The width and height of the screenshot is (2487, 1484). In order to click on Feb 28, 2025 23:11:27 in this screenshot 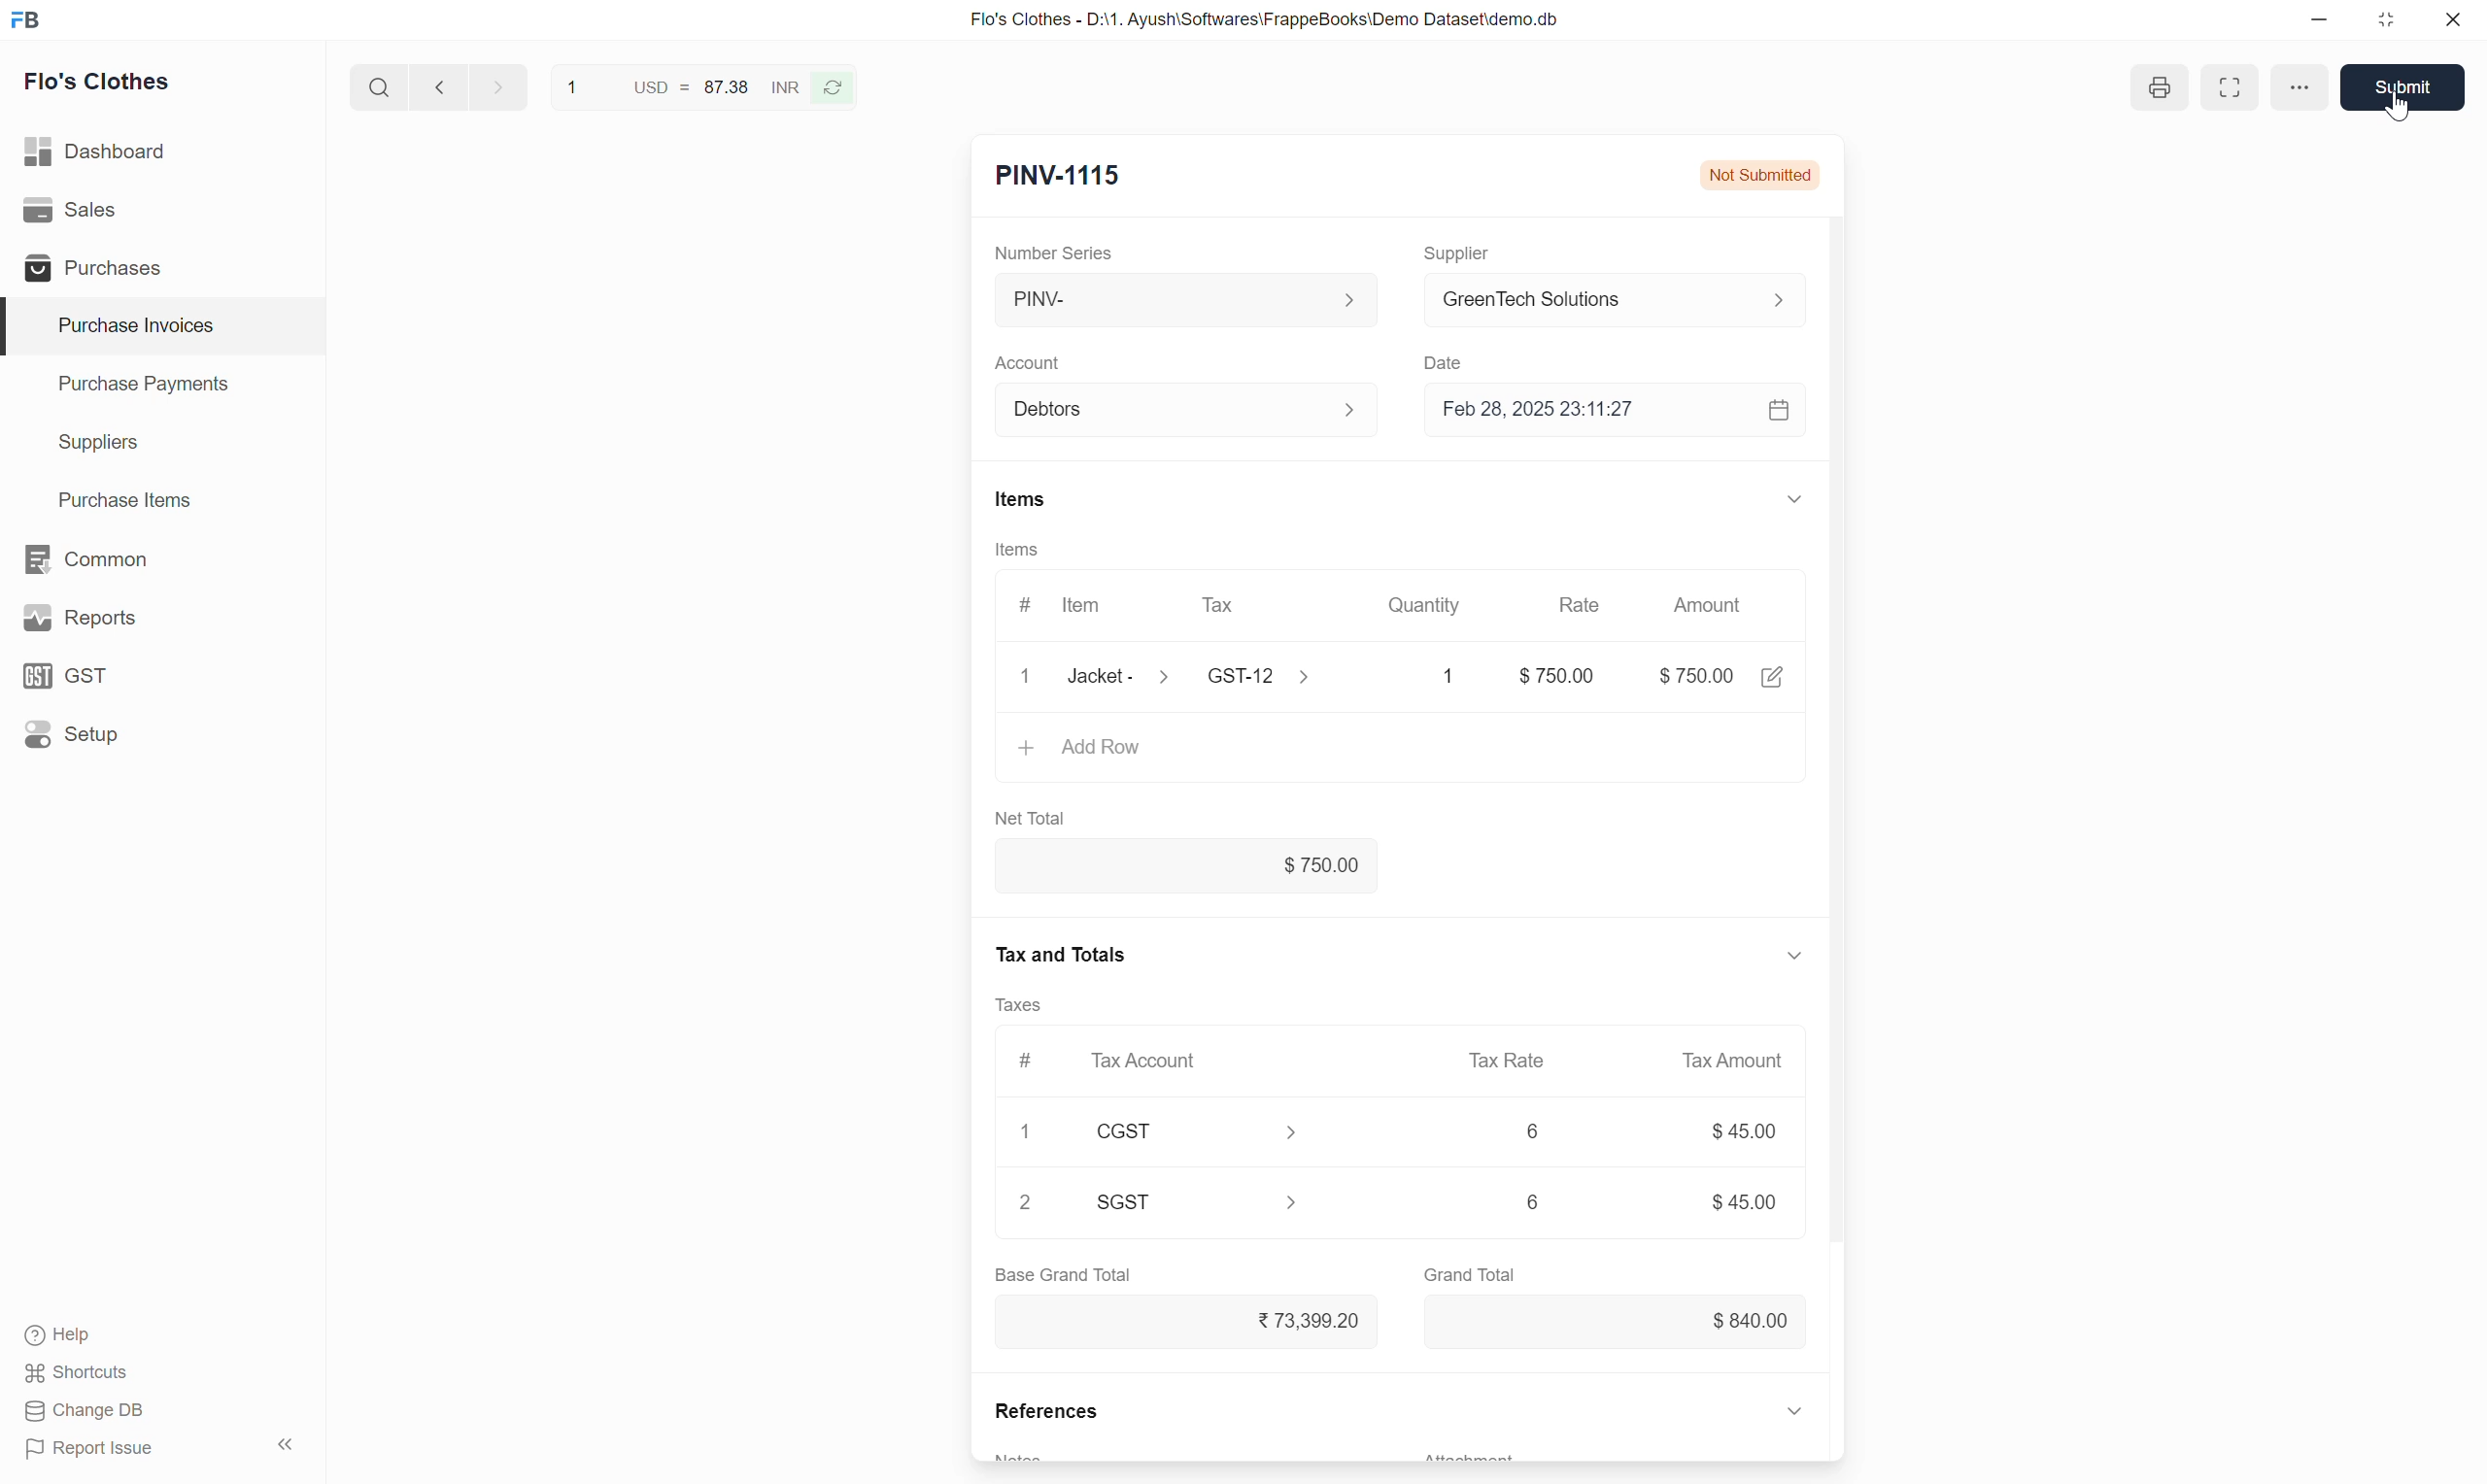, I will do `click(1594, 409)`.